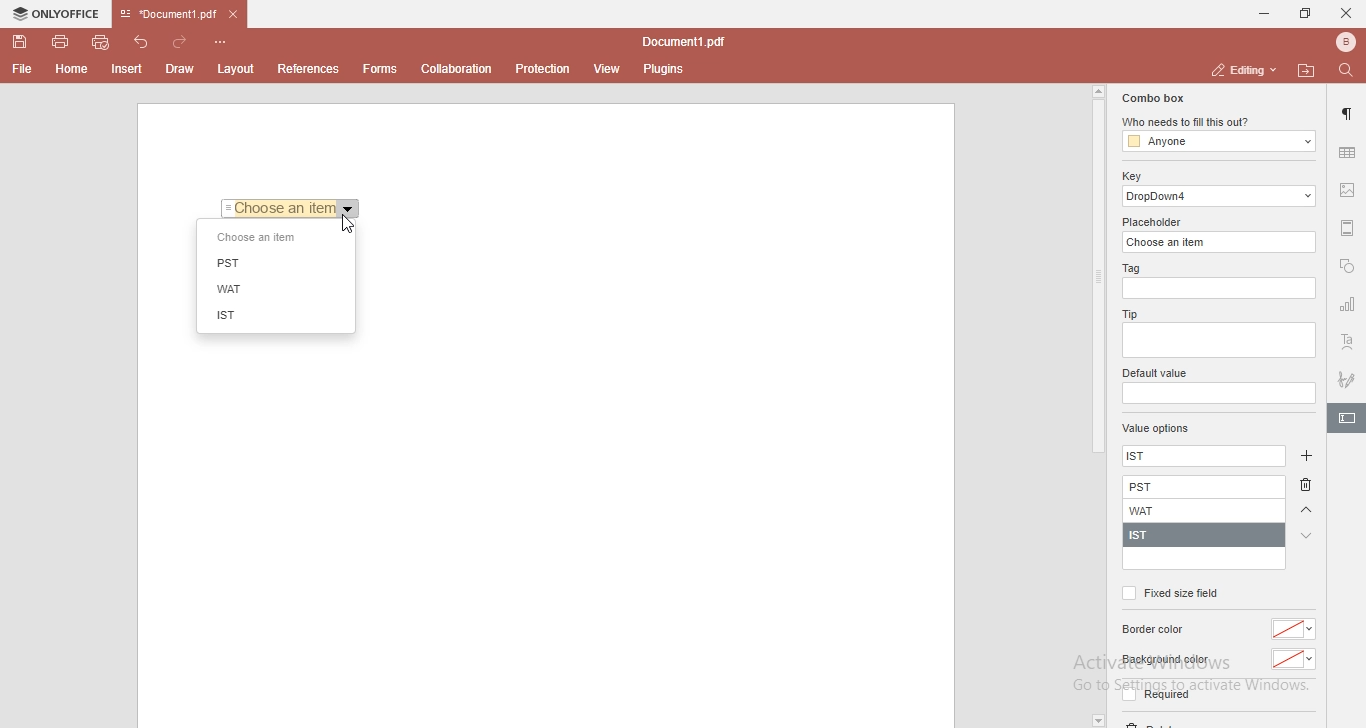 The image size is (1366, 728). What do you see at coordinates (1221, 289) in the screenshot?
I see `empty box` at bounding box center [1221, 289].